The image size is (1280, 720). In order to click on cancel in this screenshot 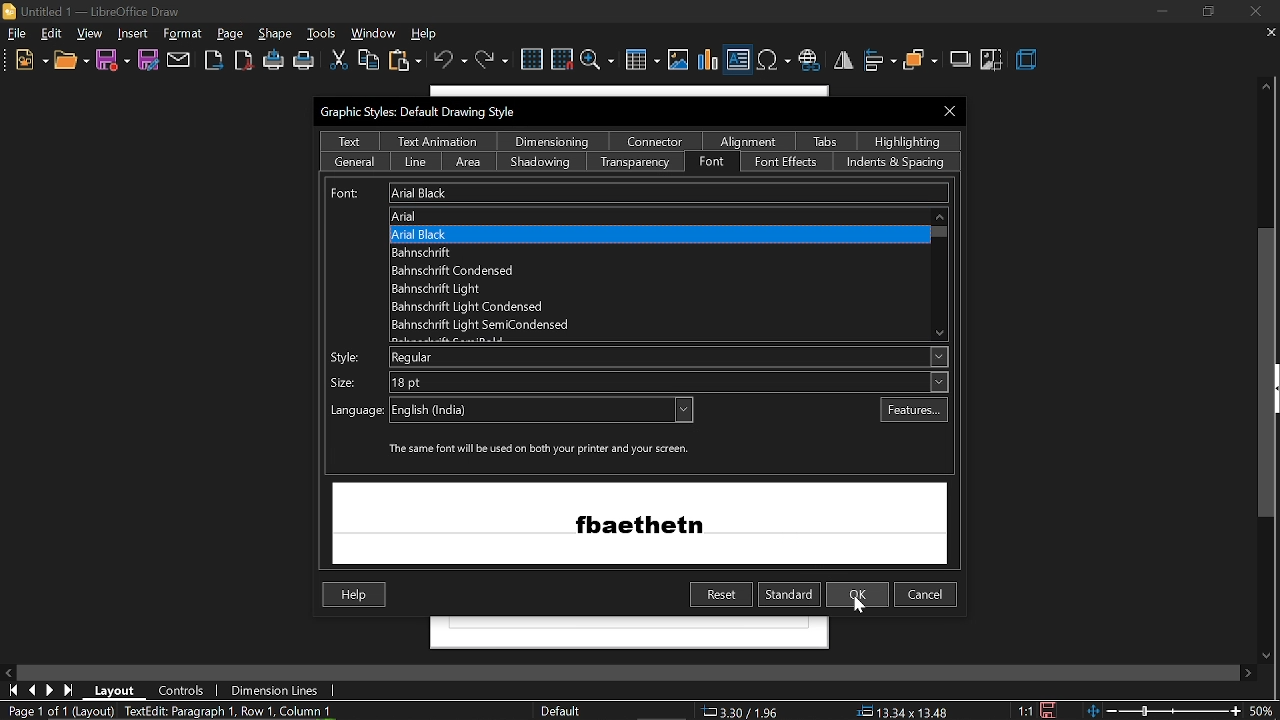, I will do `click(926, 595)`.